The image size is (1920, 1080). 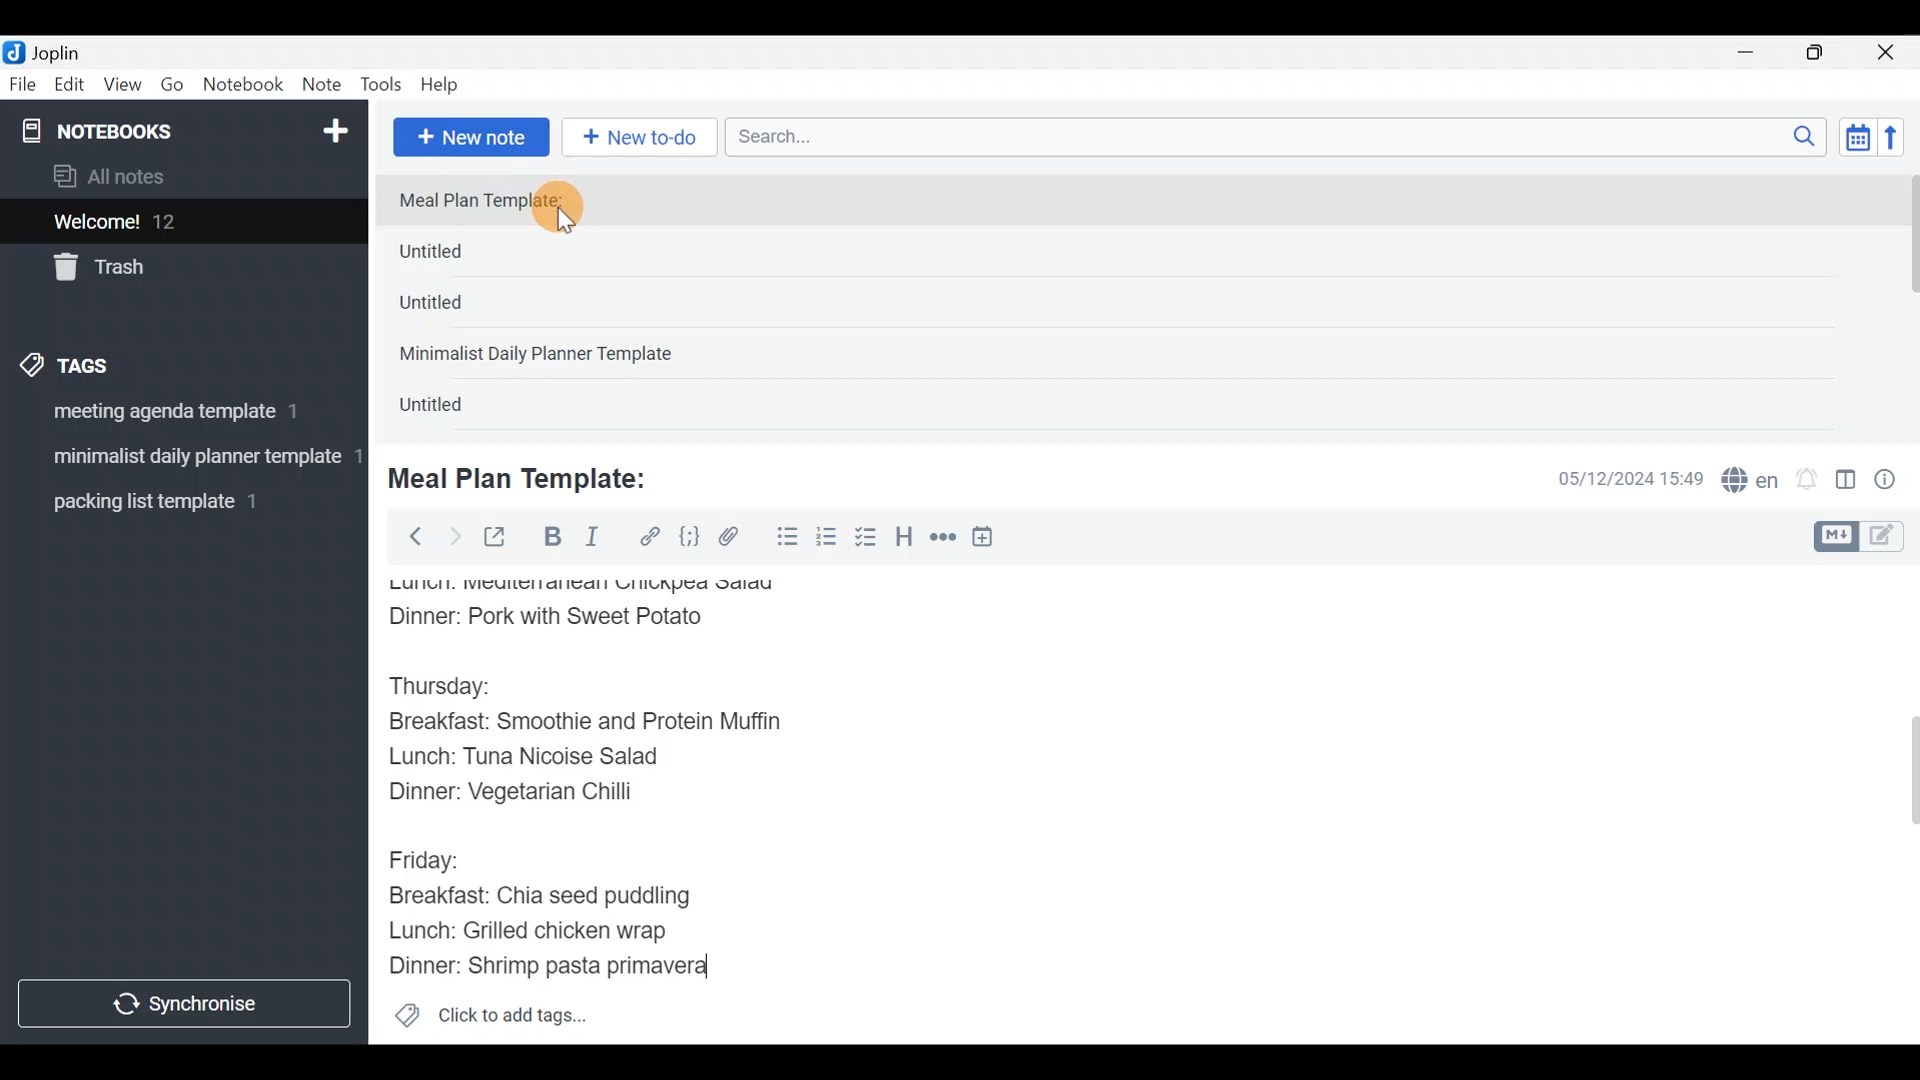 I want to click on New note, so click(x=469, y=135).